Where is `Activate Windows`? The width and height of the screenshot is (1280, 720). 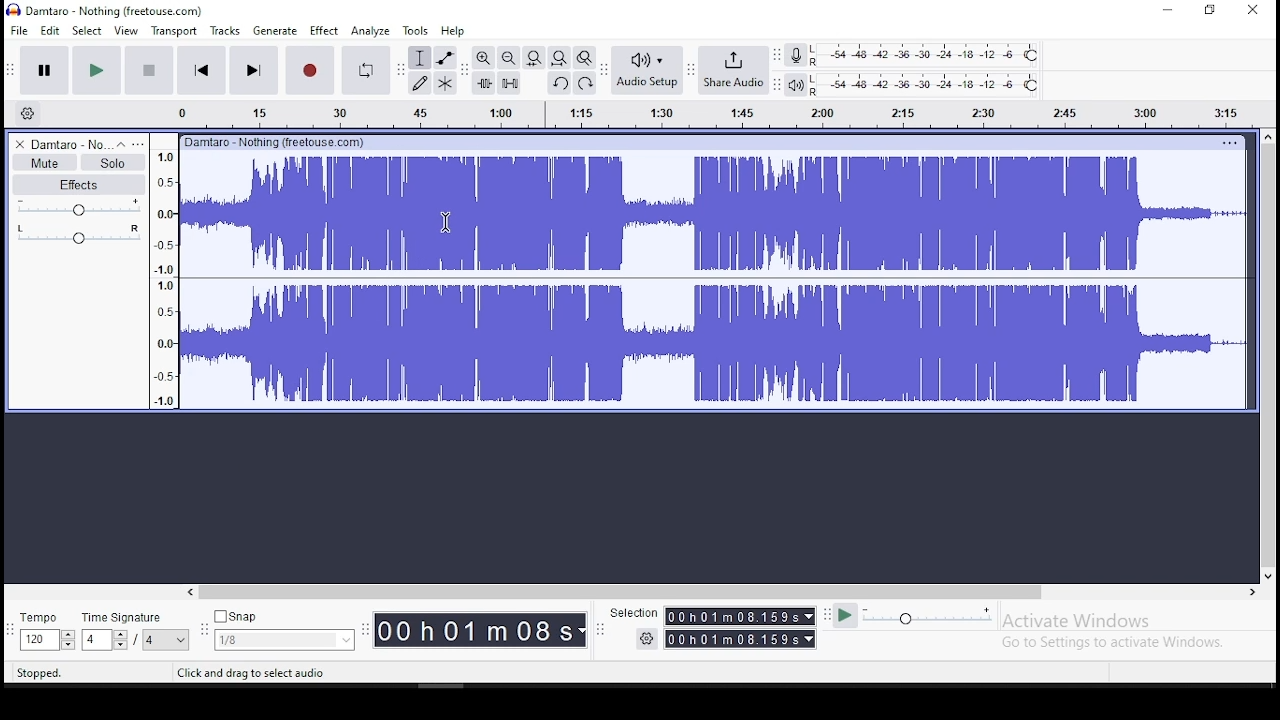
Activate Windows is located at coordinates (1077, 621).